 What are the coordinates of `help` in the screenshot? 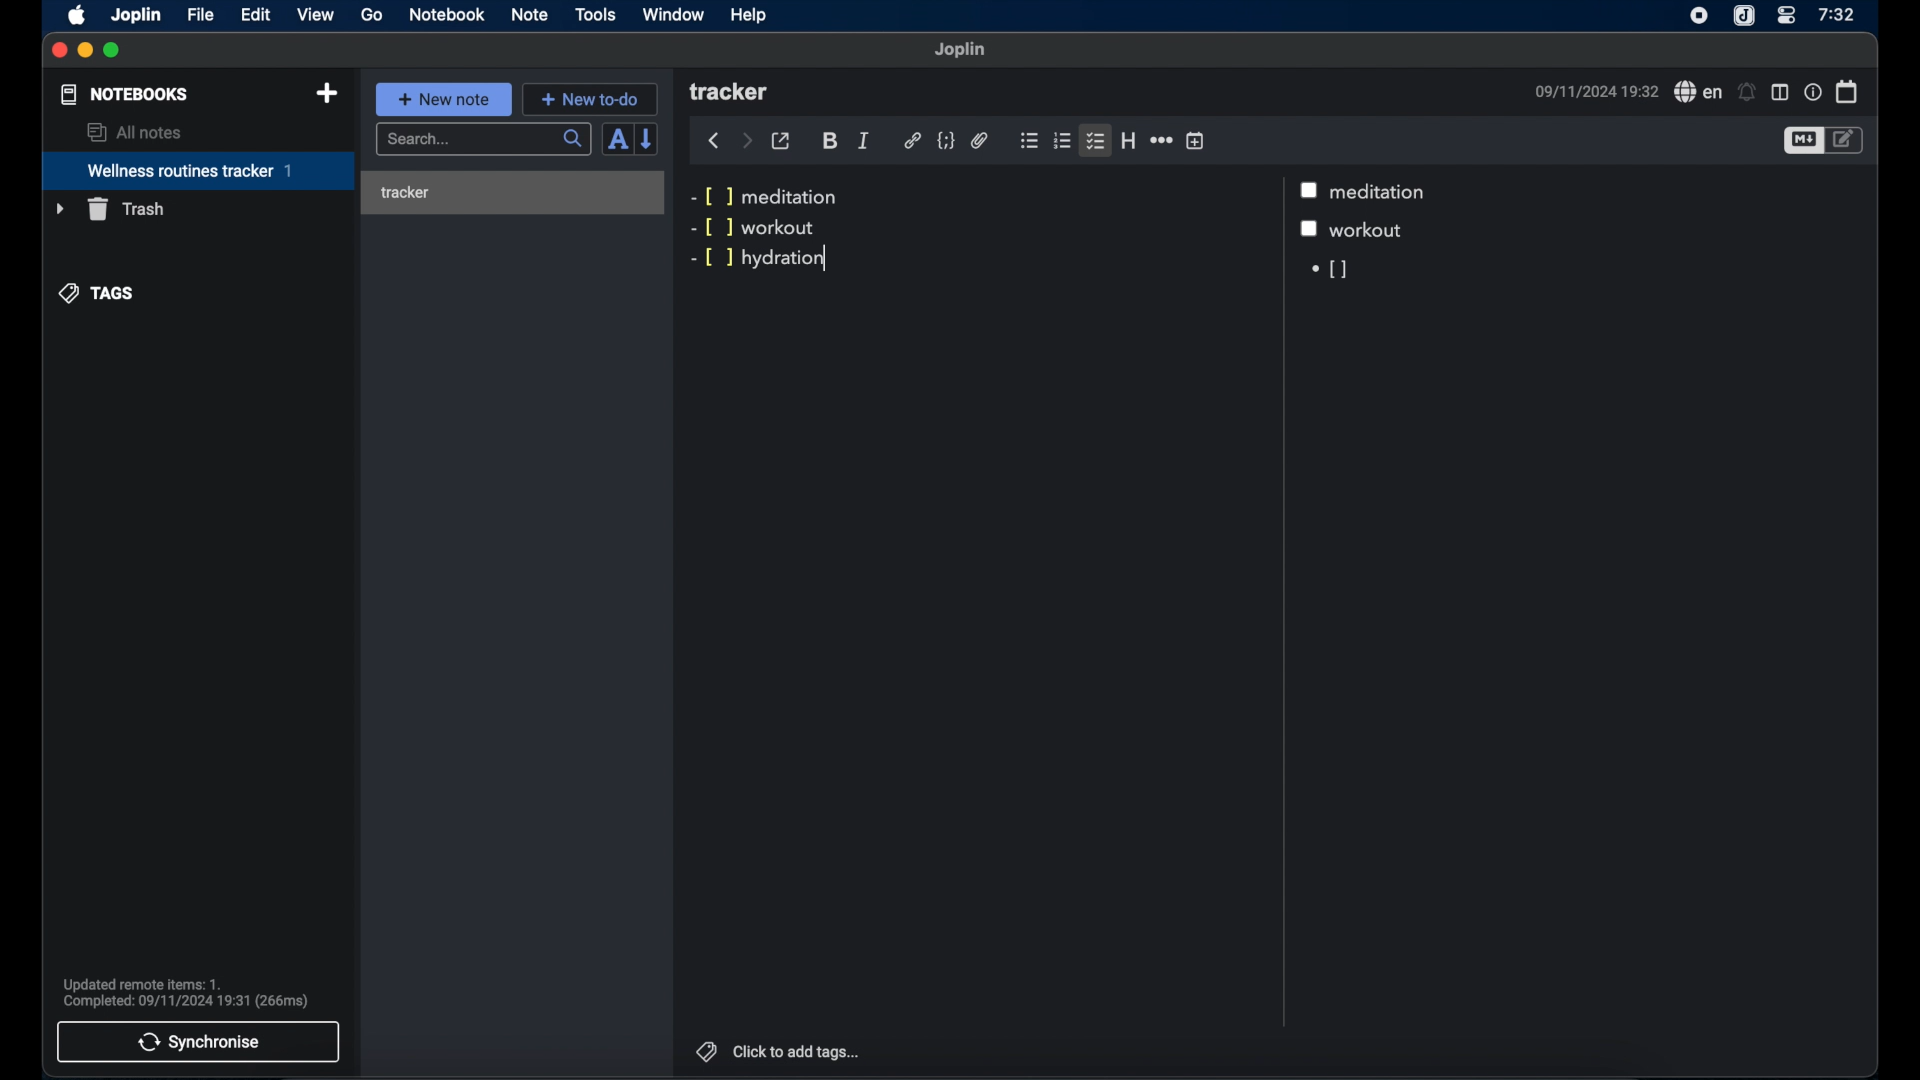 It's located at (750, 15).